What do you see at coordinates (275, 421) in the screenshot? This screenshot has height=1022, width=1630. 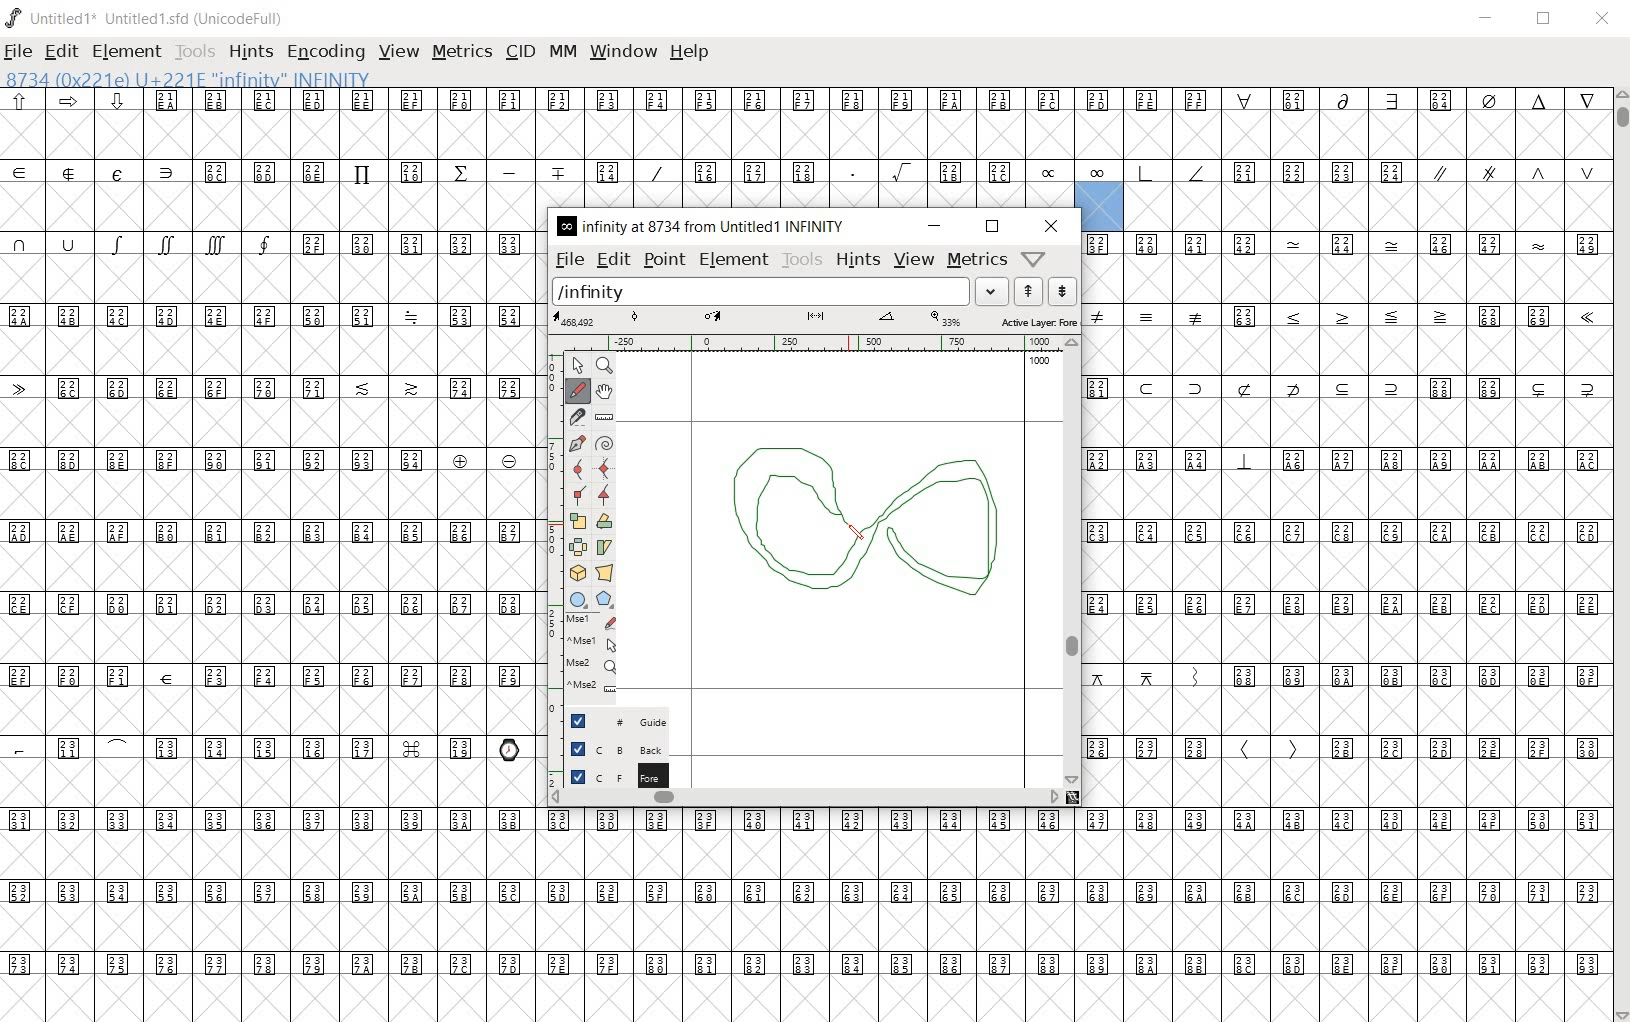 I see `empty glyph slots` at bounding box center [275, 421].